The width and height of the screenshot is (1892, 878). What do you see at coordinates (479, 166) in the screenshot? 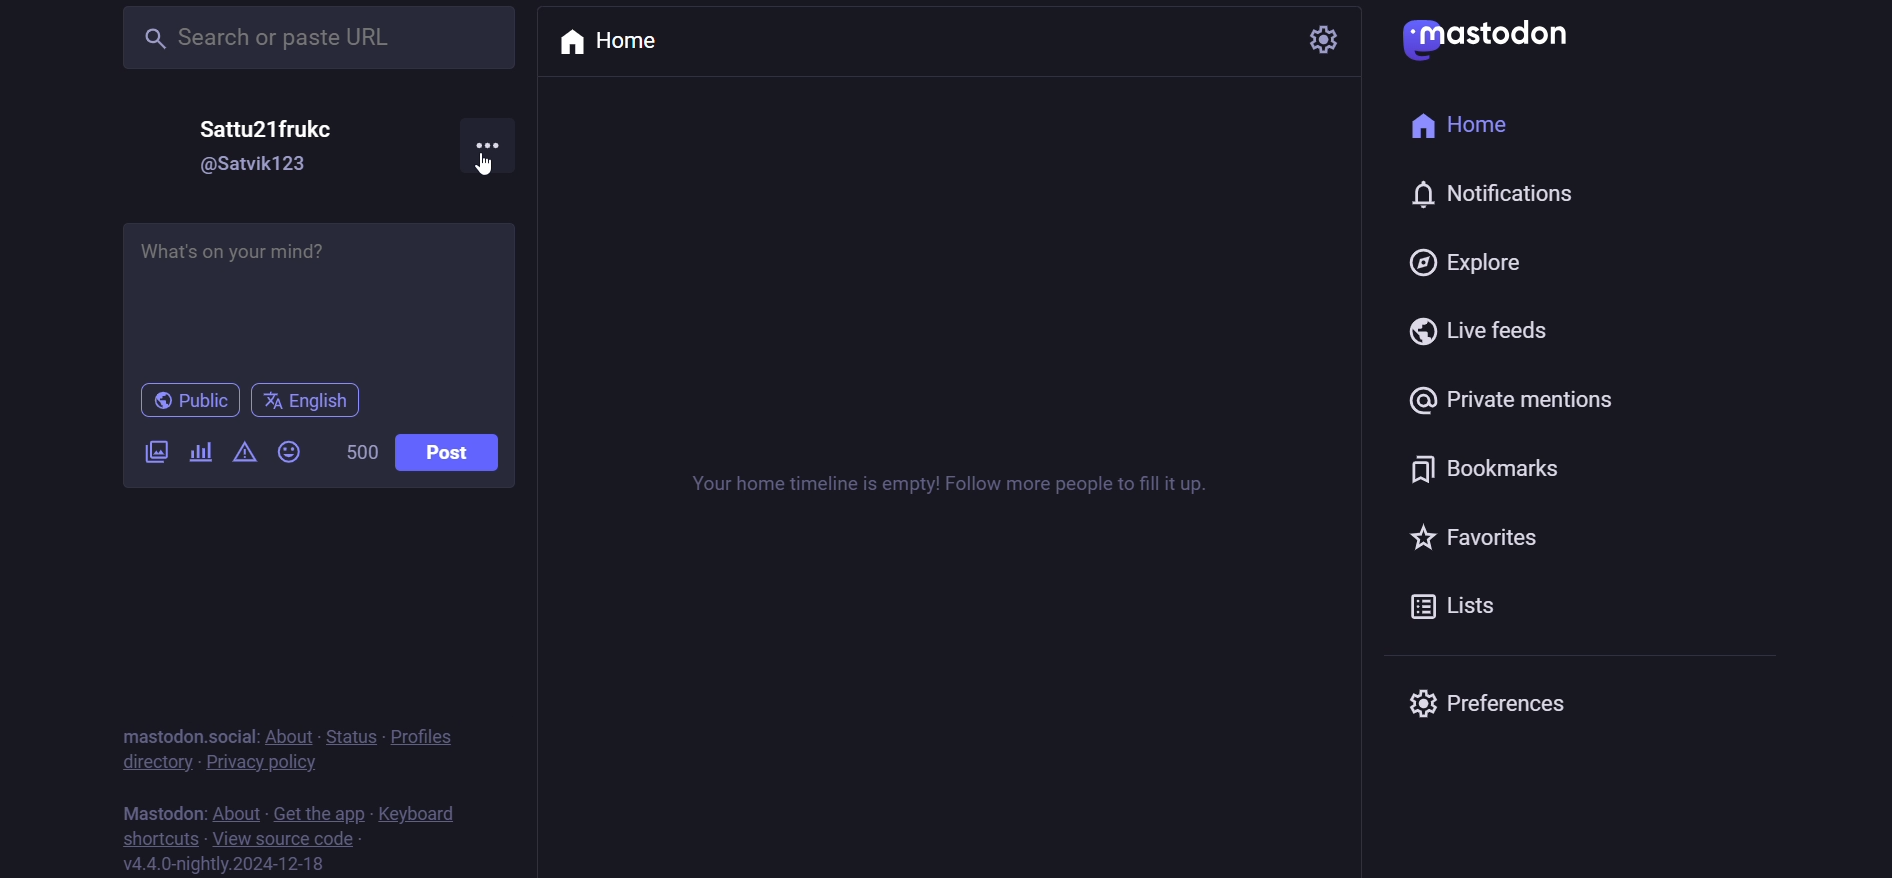
I see `cursor` at bounding box center [479, 166].